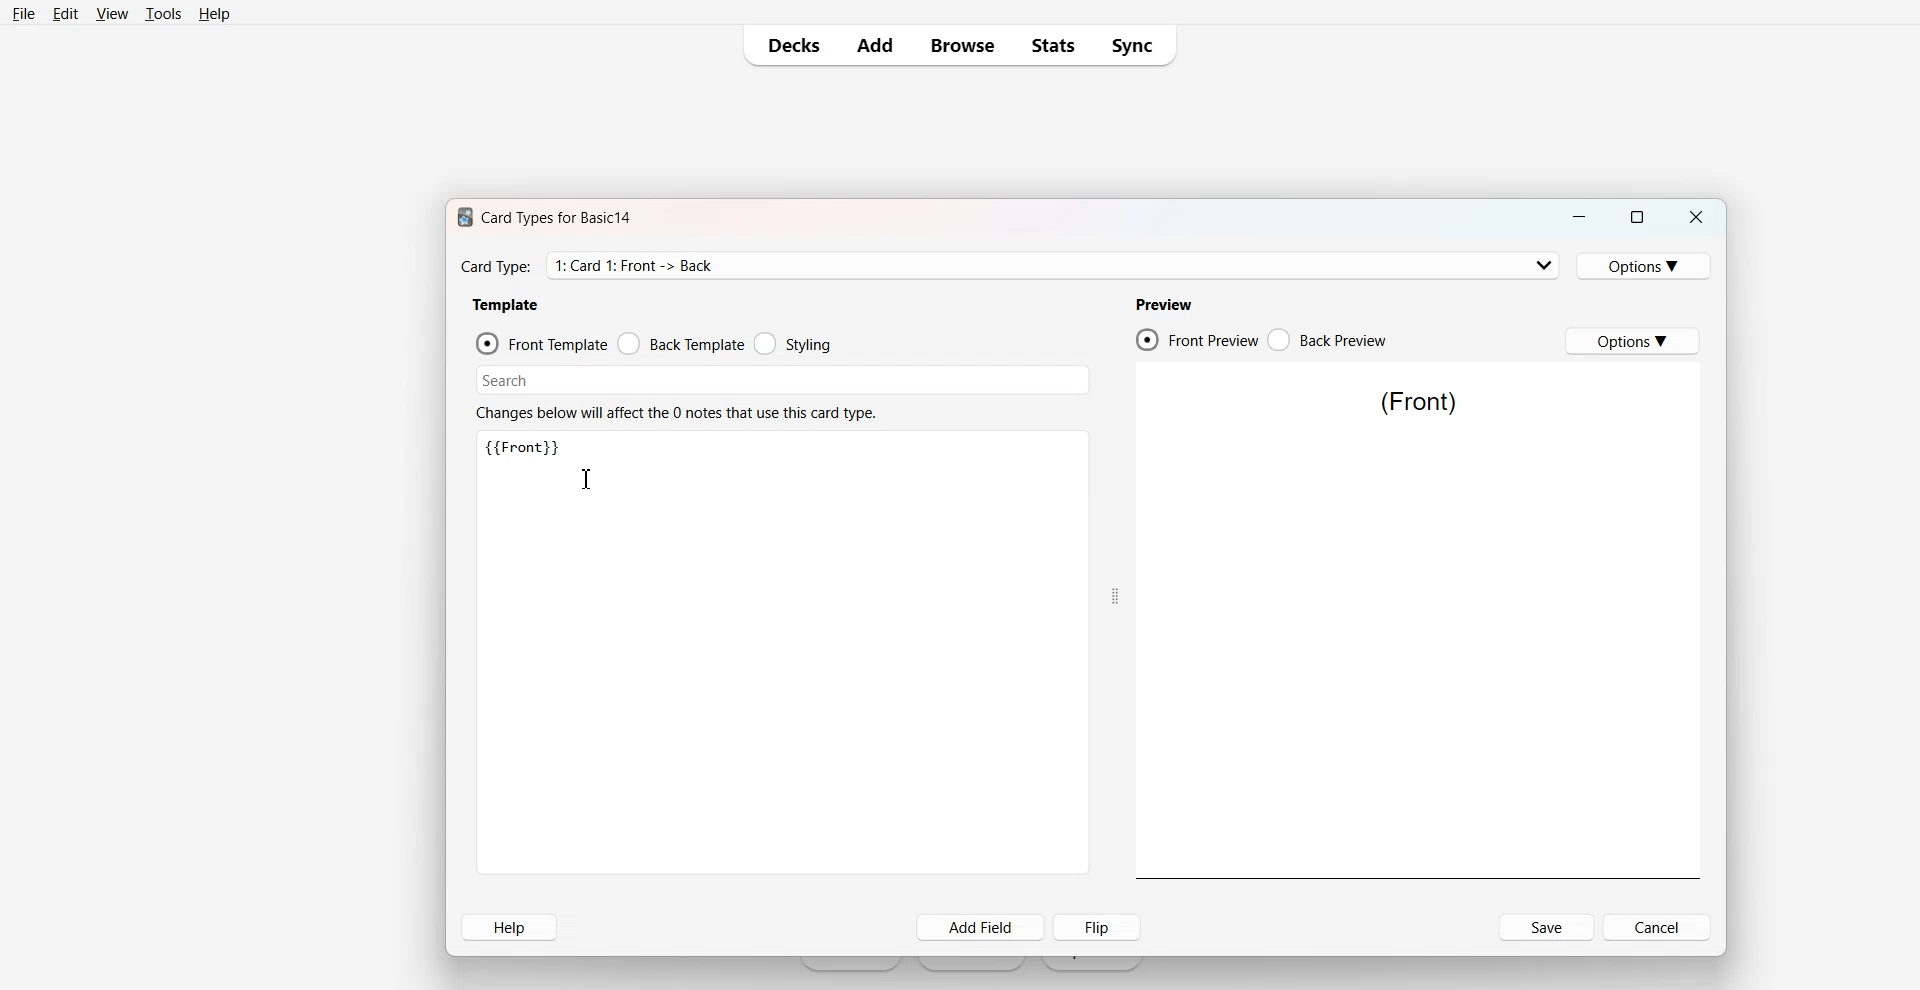 Image resolution: width=1920 pixels, height=990 pixels. I want to click on Import File, so click(1092, 965).